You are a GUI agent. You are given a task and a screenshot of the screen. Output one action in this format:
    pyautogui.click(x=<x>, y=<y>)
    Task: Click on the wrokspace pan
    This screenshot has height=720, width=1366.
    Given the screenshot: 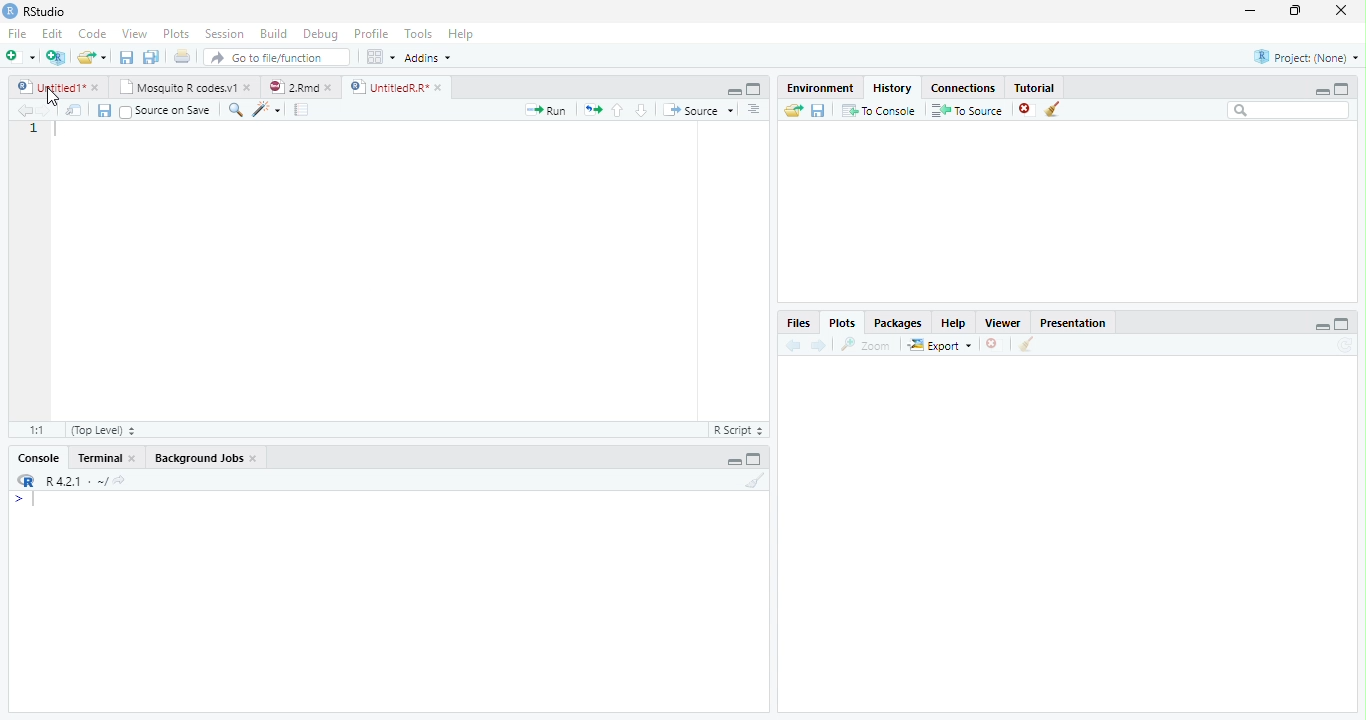 What is the action you would take?
    pyautogui.click(x=379, y=57)
    